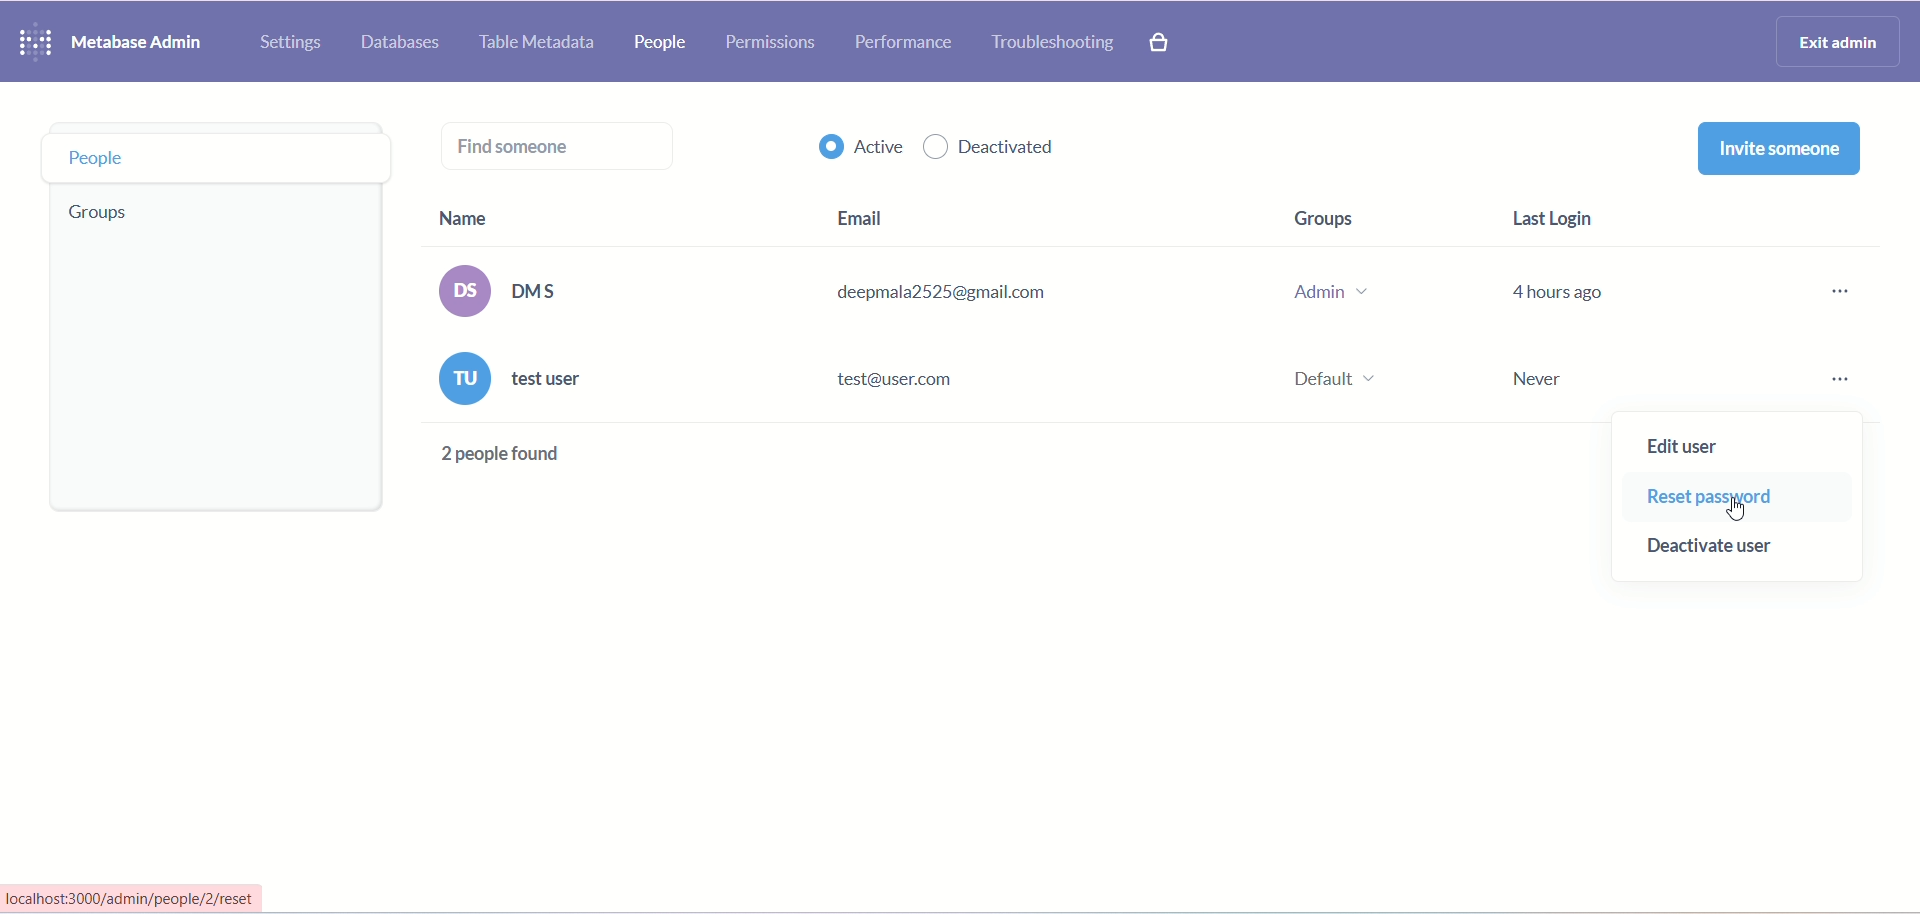 This screenshot has height=914, width=1920. Describe the element at coordinates (506, 456) in the screenshot. I see `2 people found` at that location.